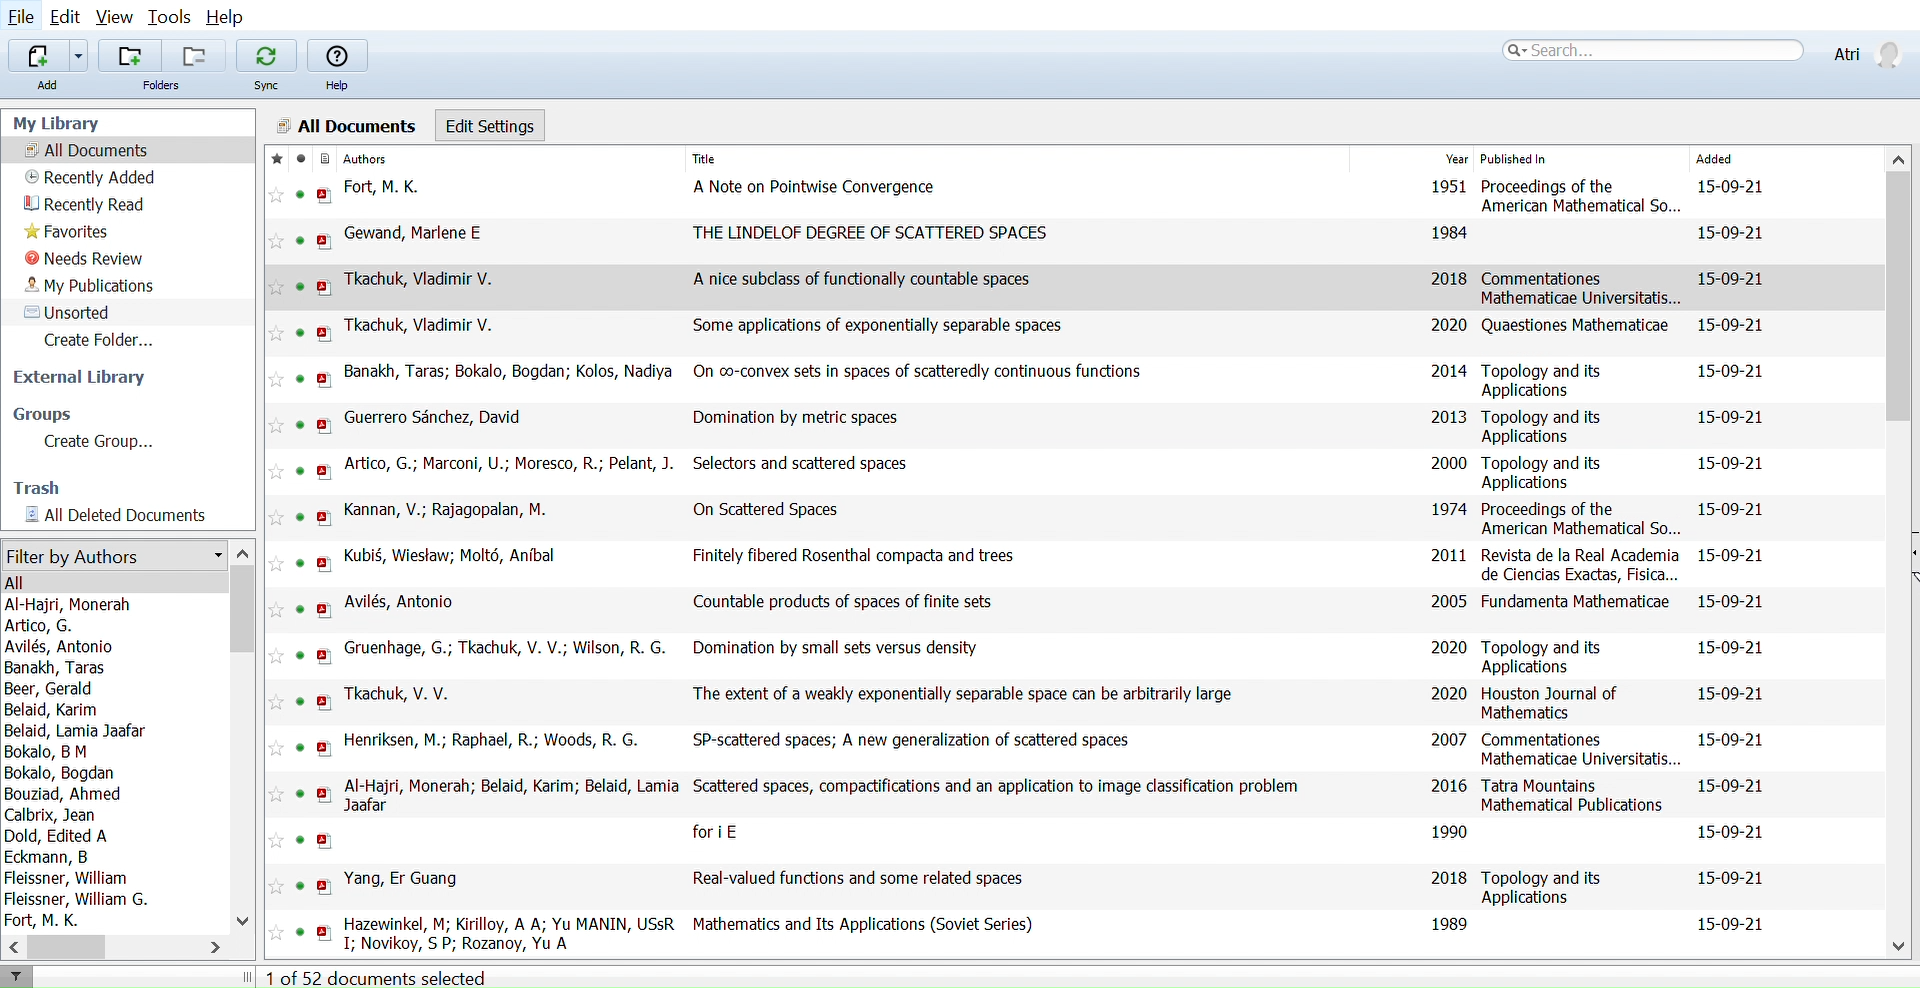 Image resolution: width=1920 pixels, height=988 pixels. What do you see at coordinates (1576, 325) in the screenshot?
I see `Quaestiones Mathematicae` at bounding box center [1576, 325].